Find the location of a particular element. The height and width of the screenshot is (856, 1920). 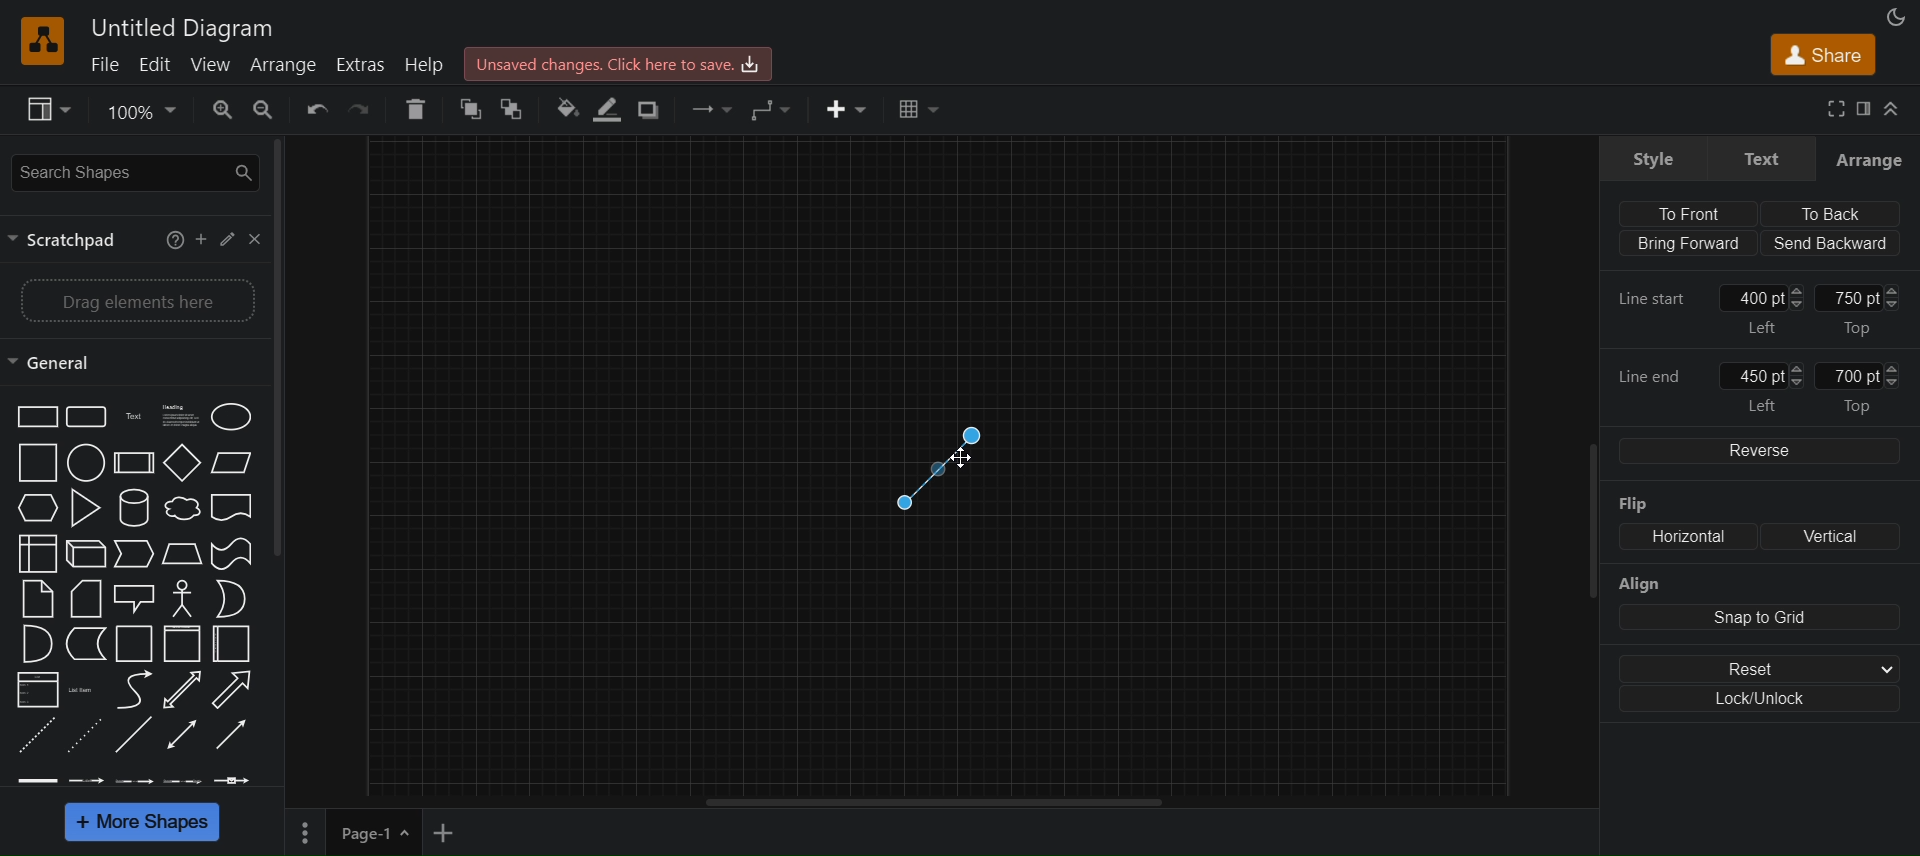

horizontal scroll bar is located at coordinates (944, 802).